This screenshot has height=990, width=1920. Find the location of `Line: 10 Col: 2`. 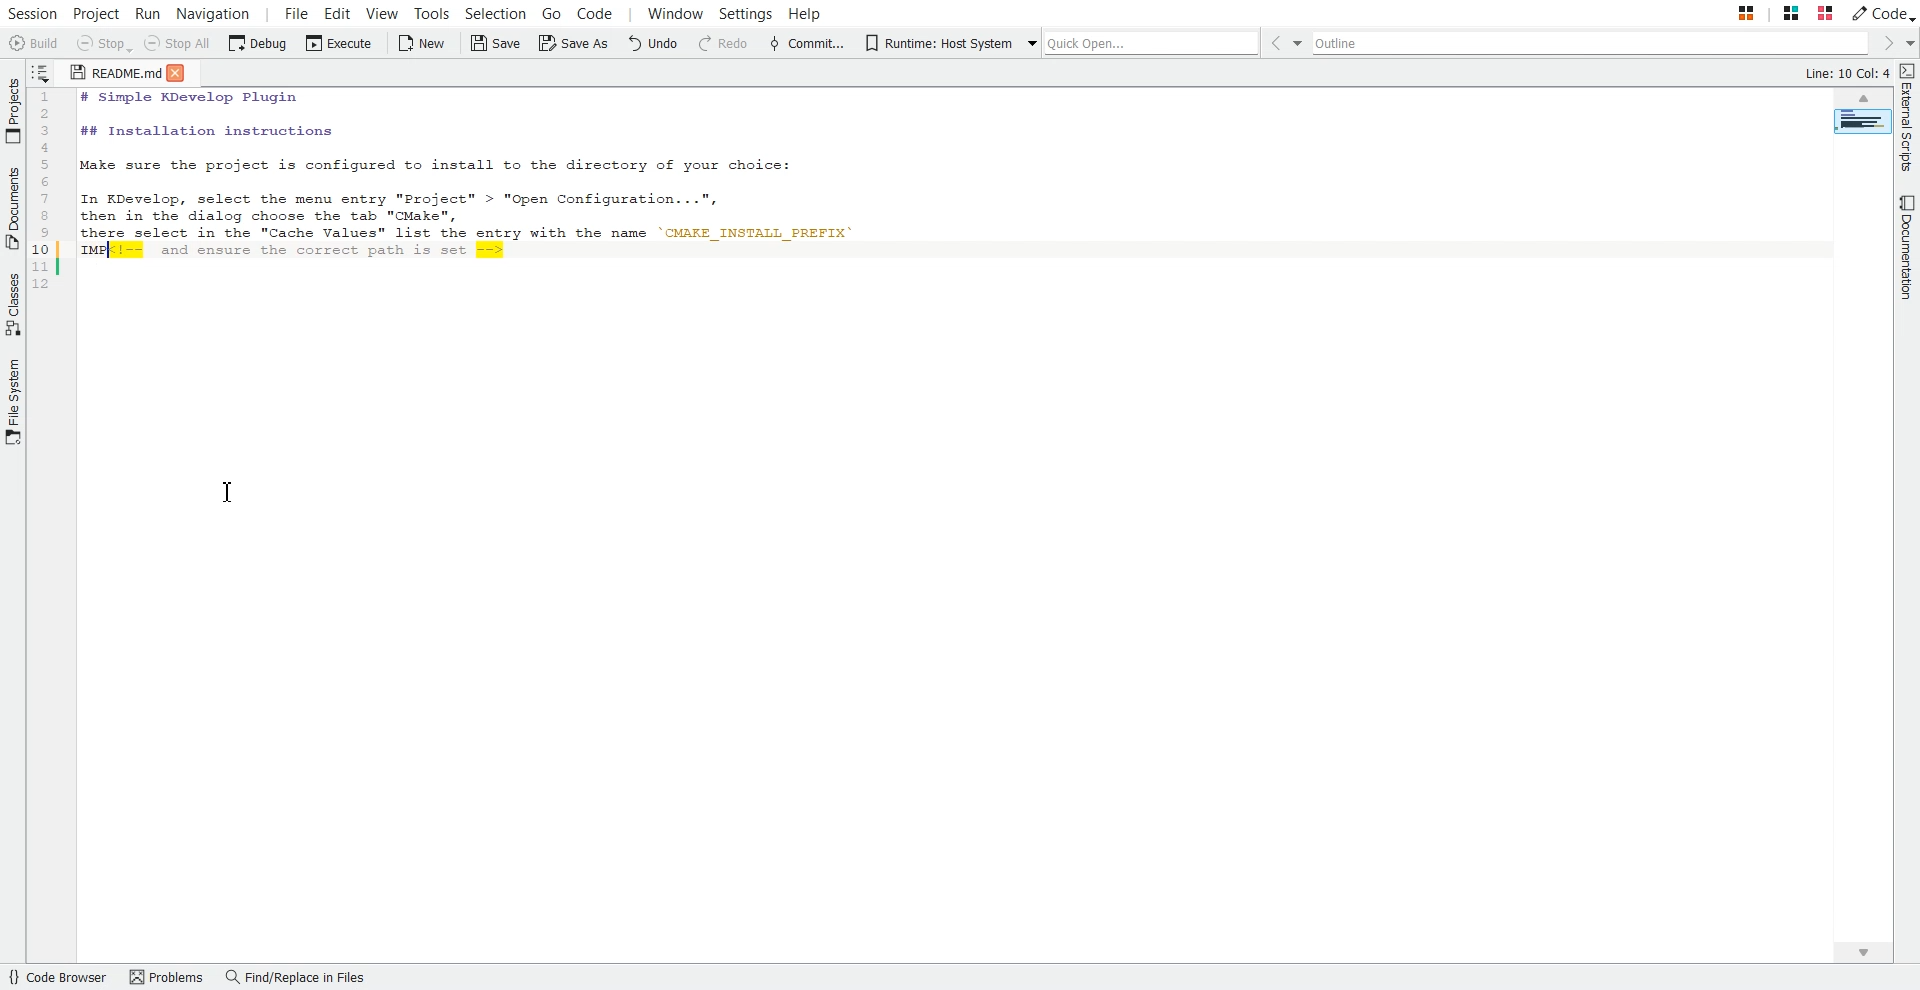

Line: 10 Col: 2 is located at coordinates (1848, 71).